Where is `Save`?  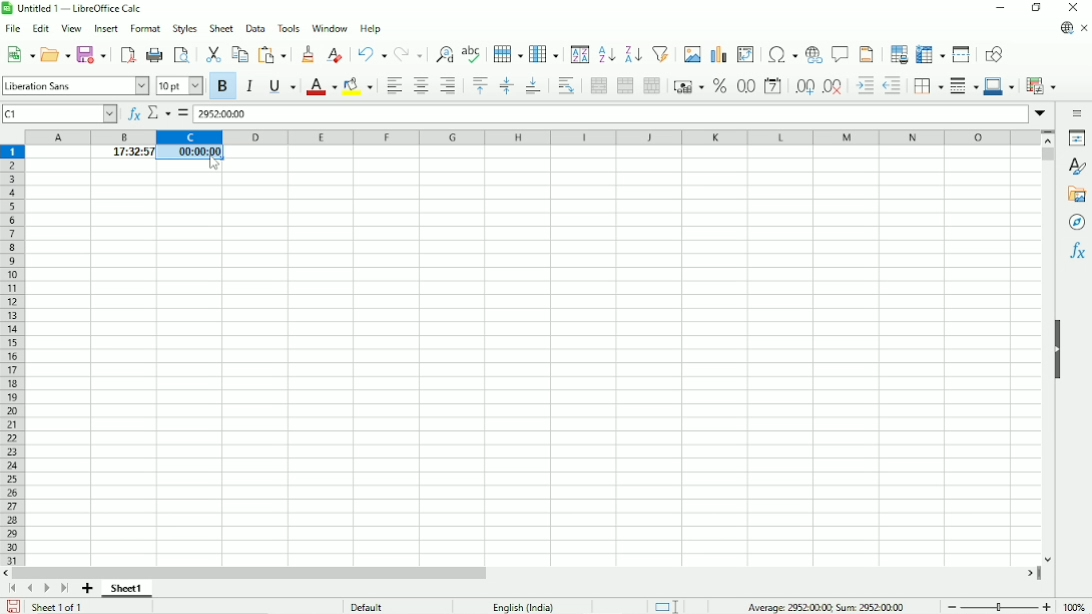 Save is located at coordinates (13, 606).